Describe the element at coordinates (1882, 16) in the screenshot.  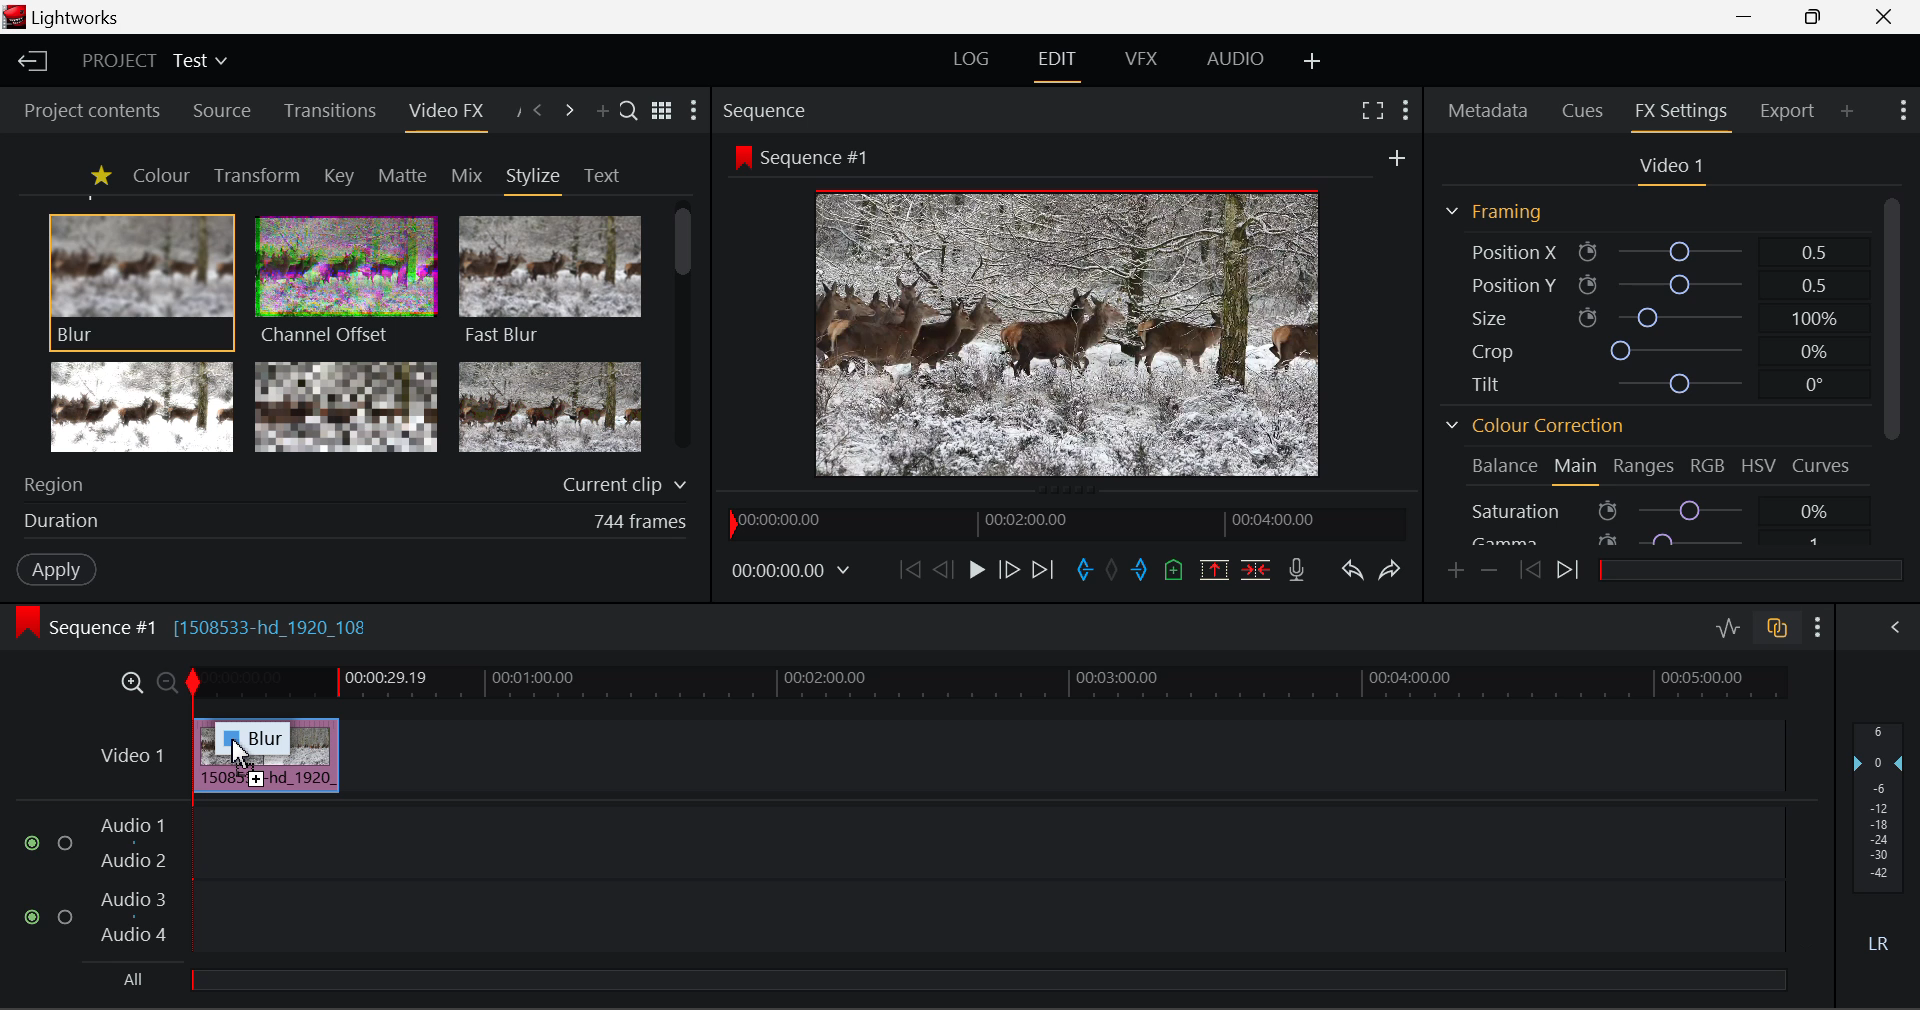
I see `Close` at that location.